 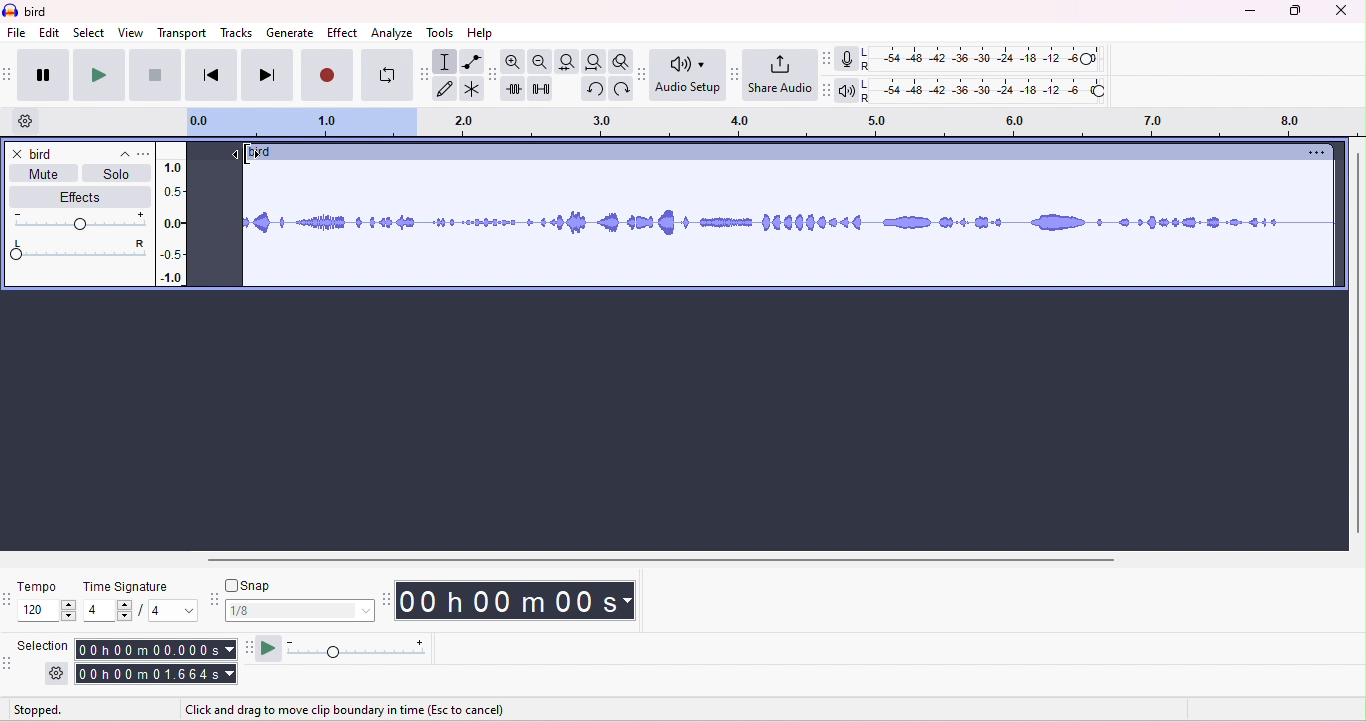 What do you see at coordinates (143, 154) in the screenshot?
I see `options` at bounding box center [143, 154].